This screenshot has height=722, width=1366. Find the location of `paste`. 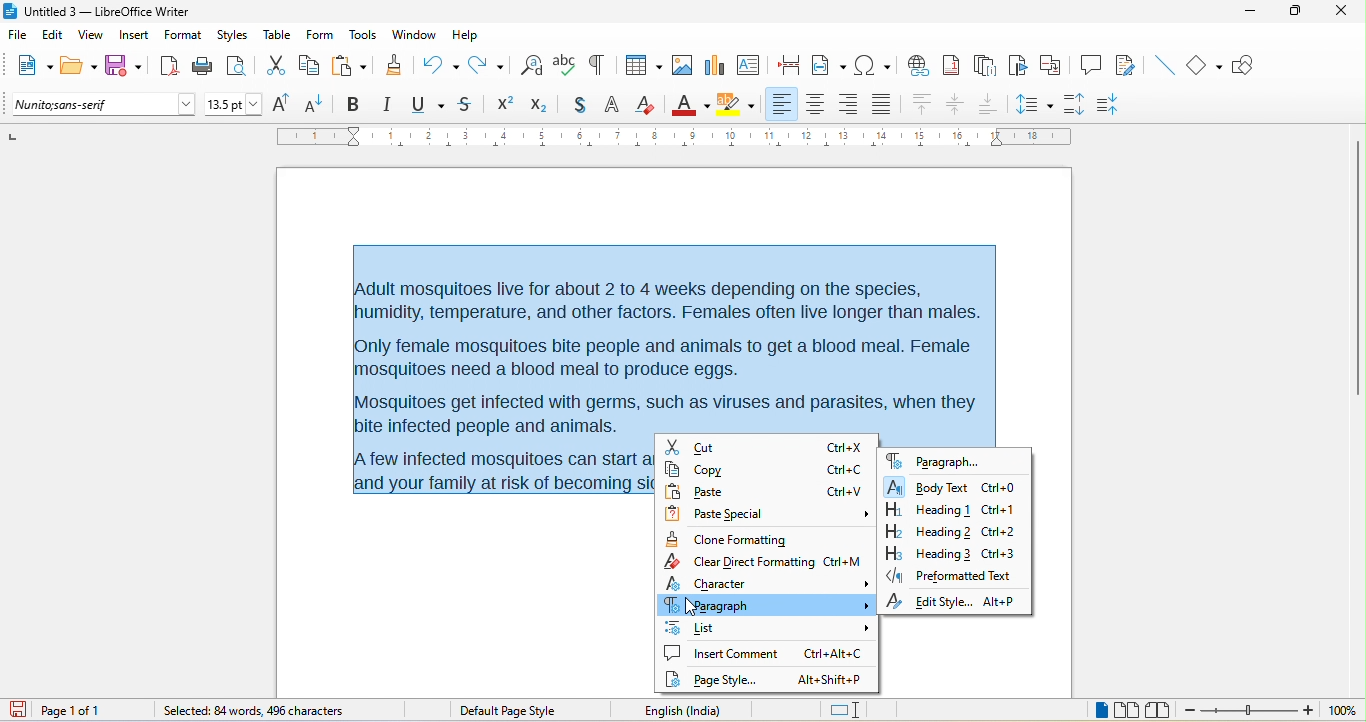

paste is located at coordinates (724, 492).